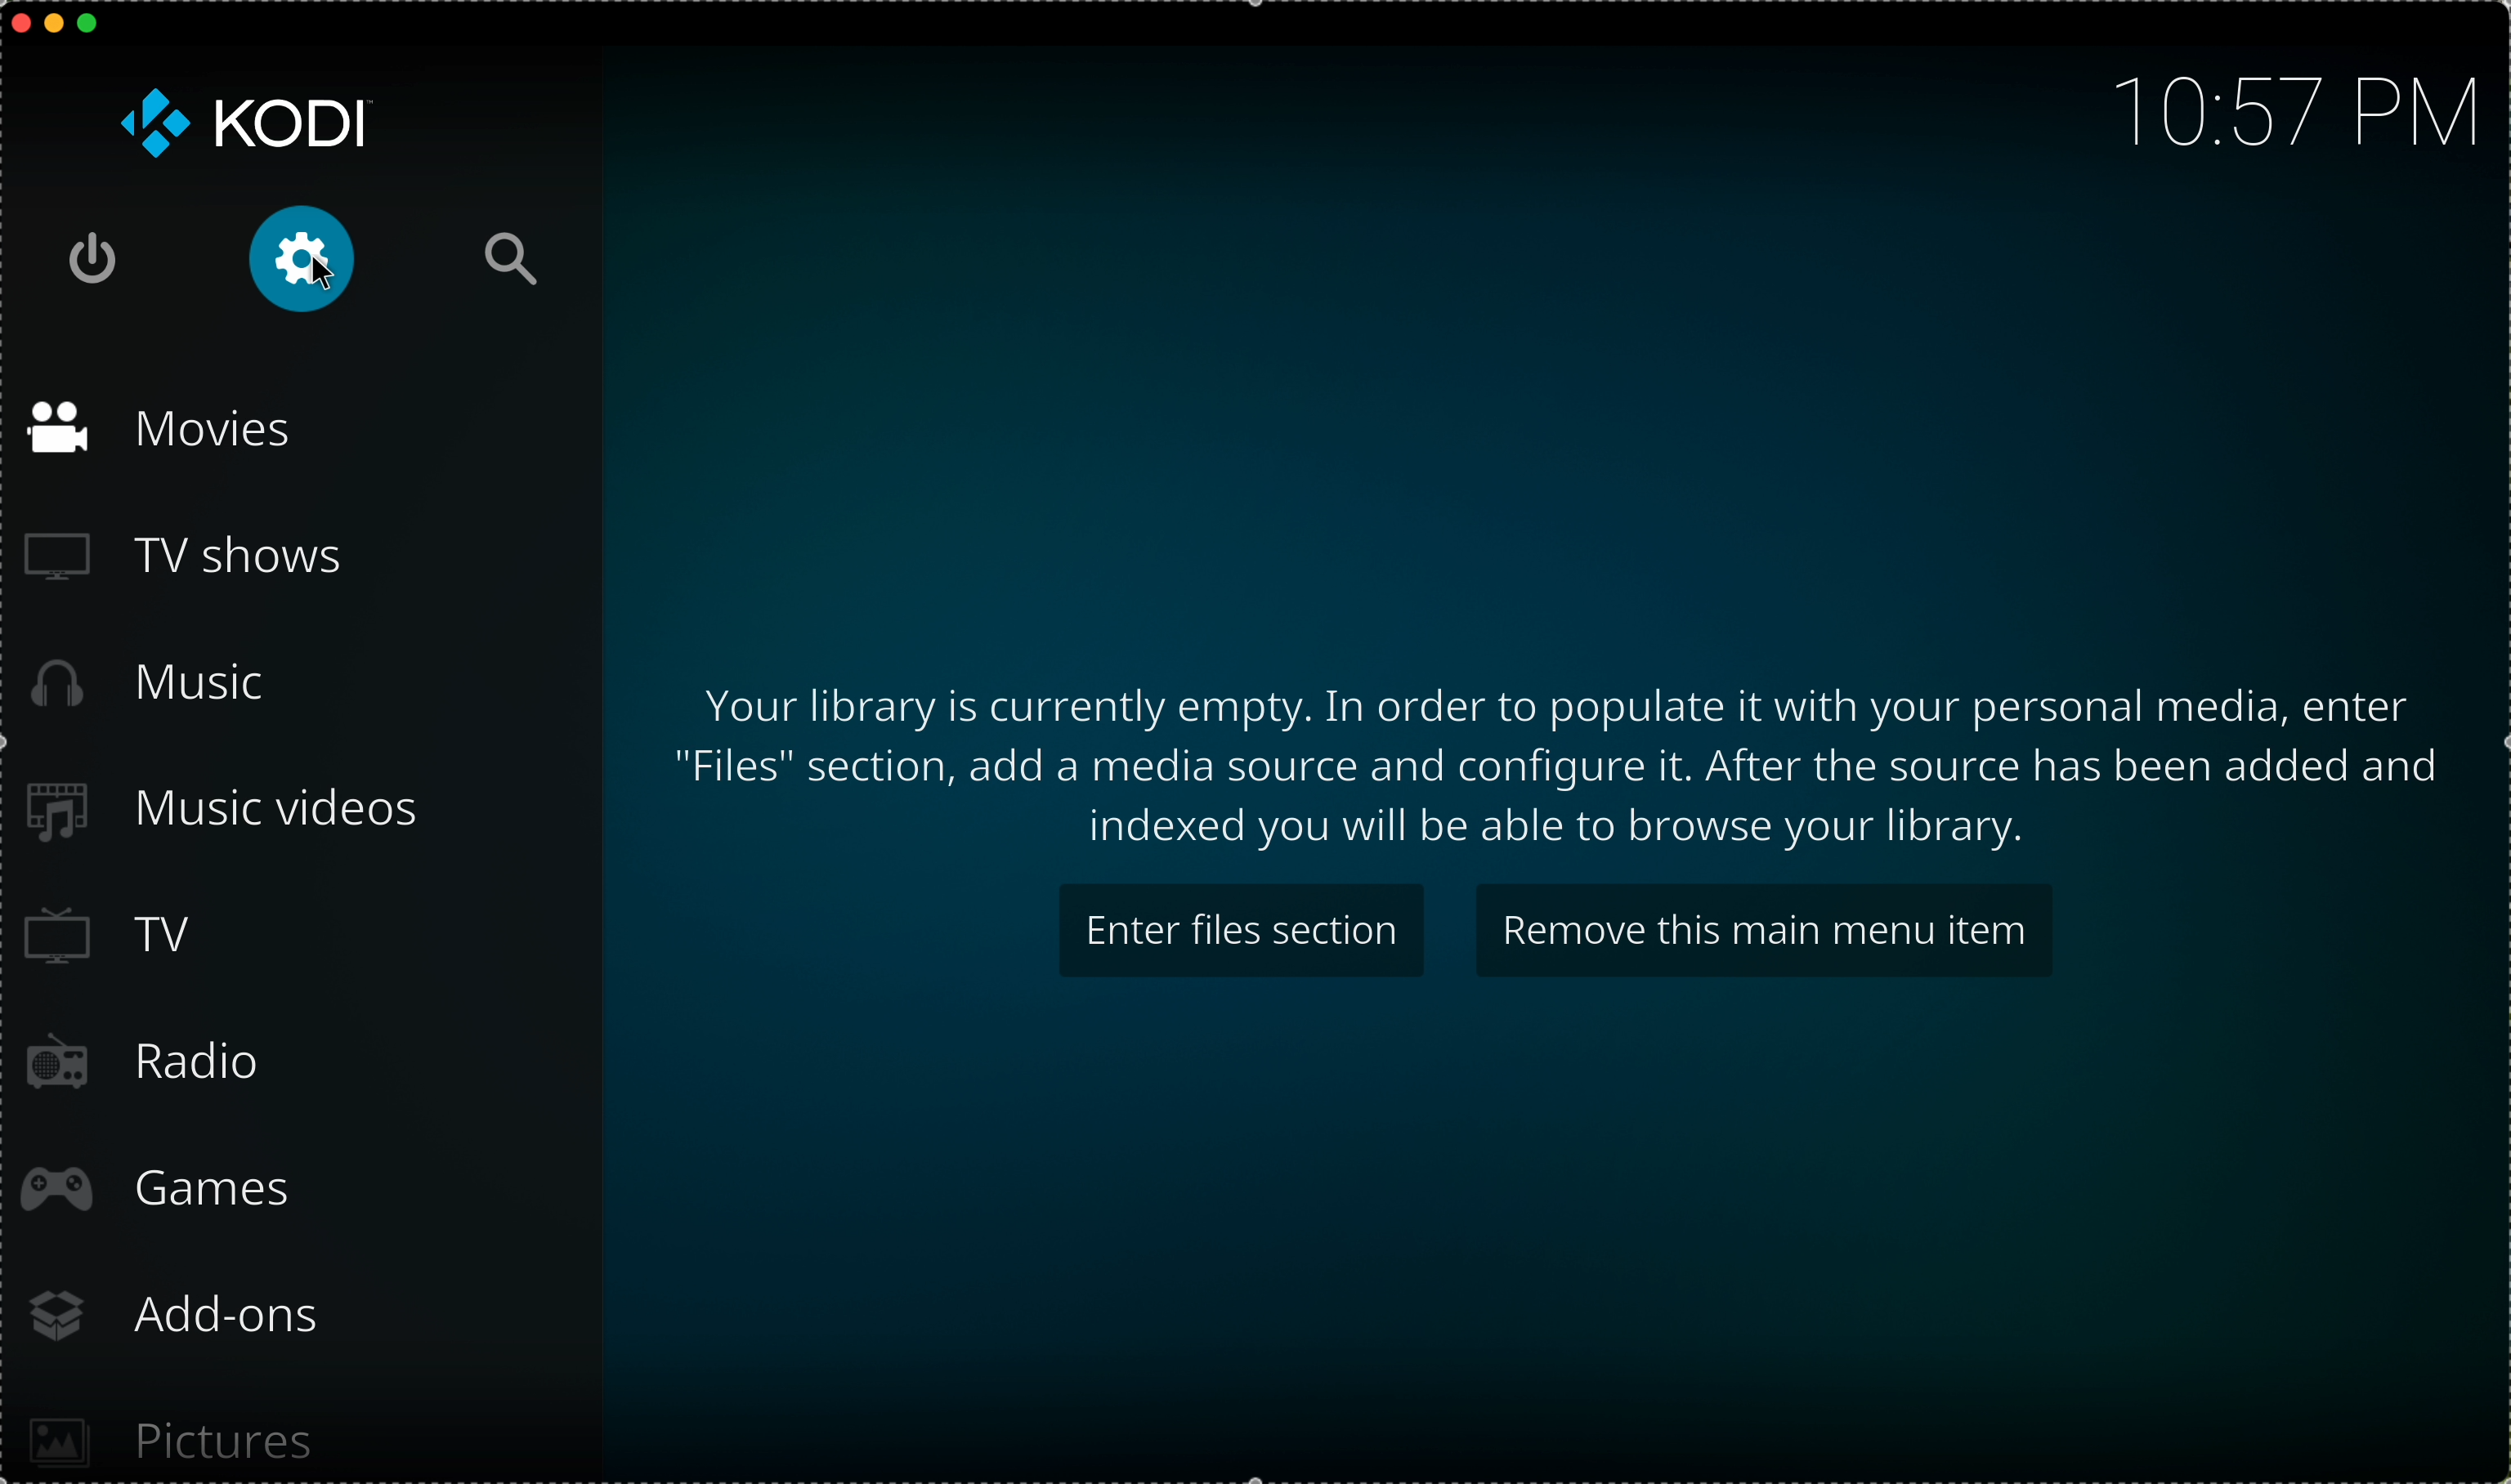 The height and width of the screenshot is (1484, 2511). I want to click on search, so click(508, 260).